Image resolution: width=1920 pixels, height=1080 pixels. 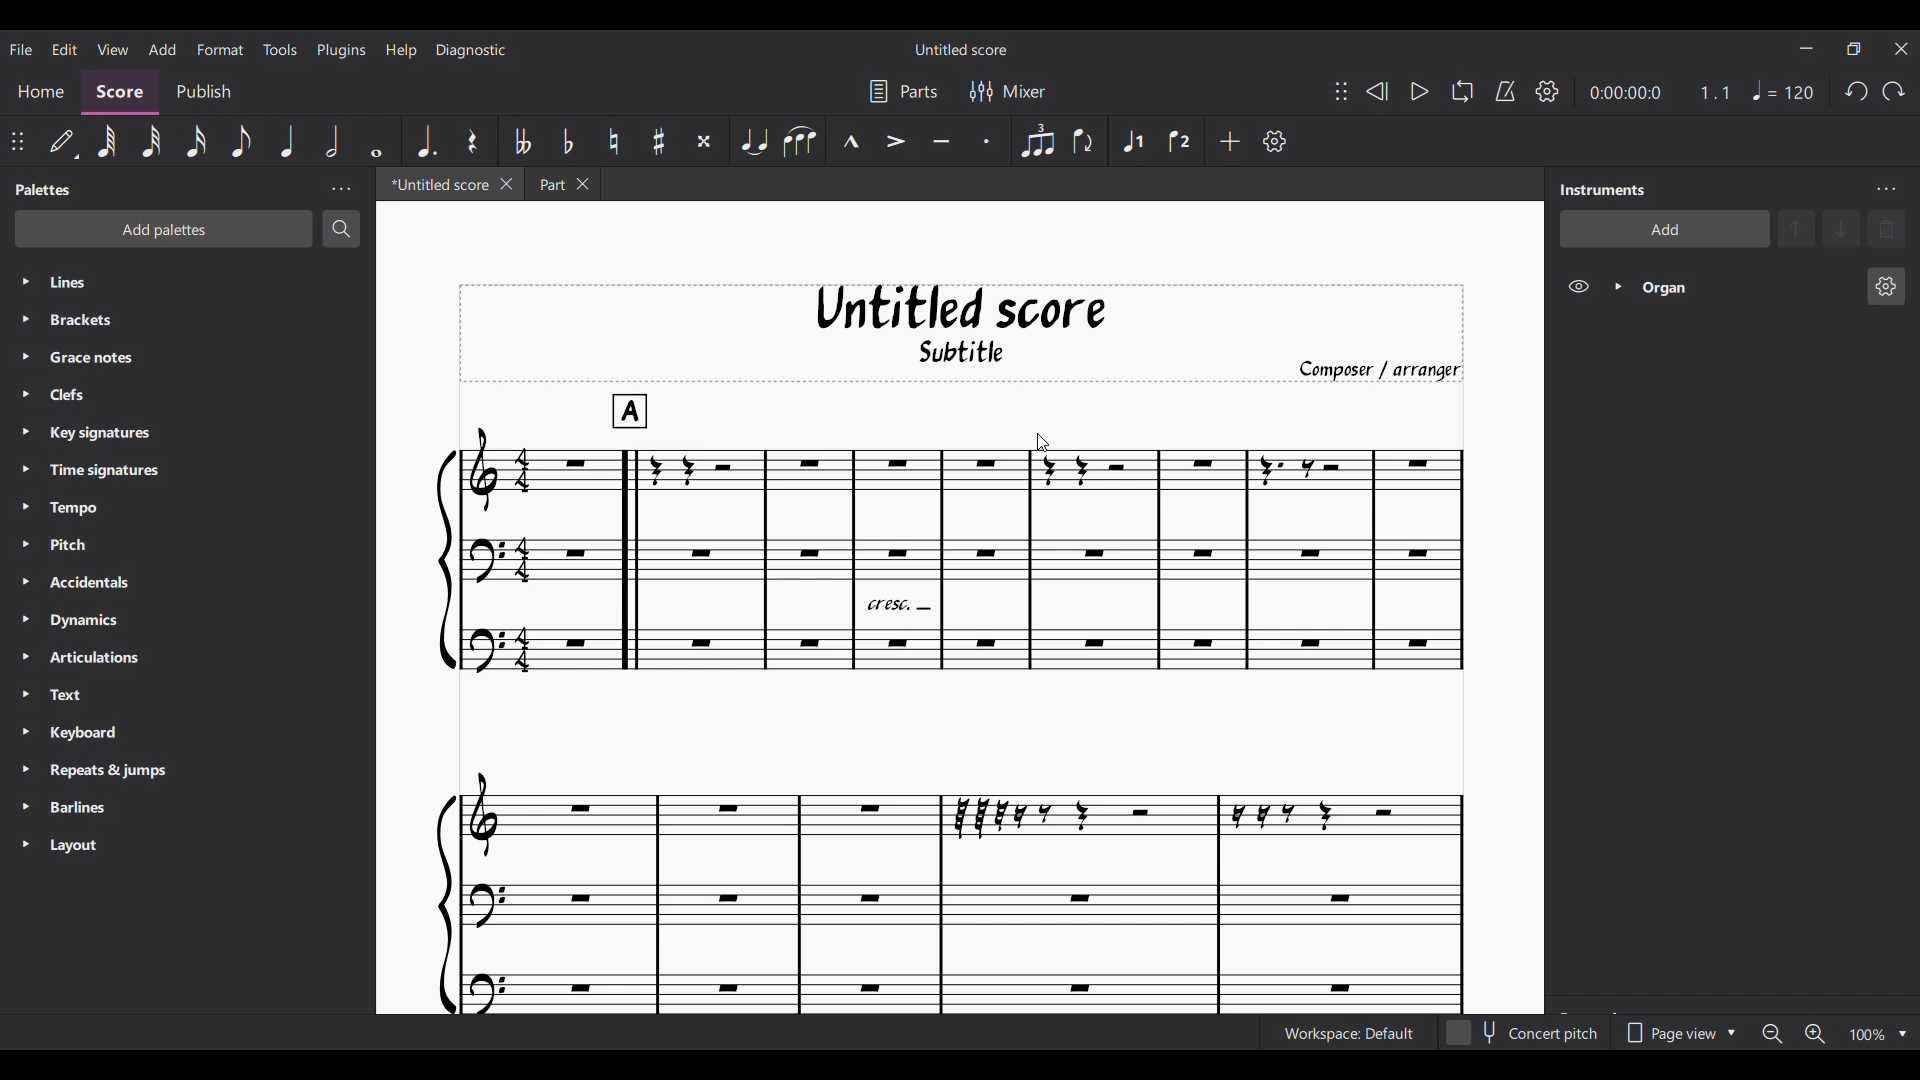 What do you see at coordinates (1420, 92) in the screenshot?
I see `Play` at bounding box center [1420, 92].